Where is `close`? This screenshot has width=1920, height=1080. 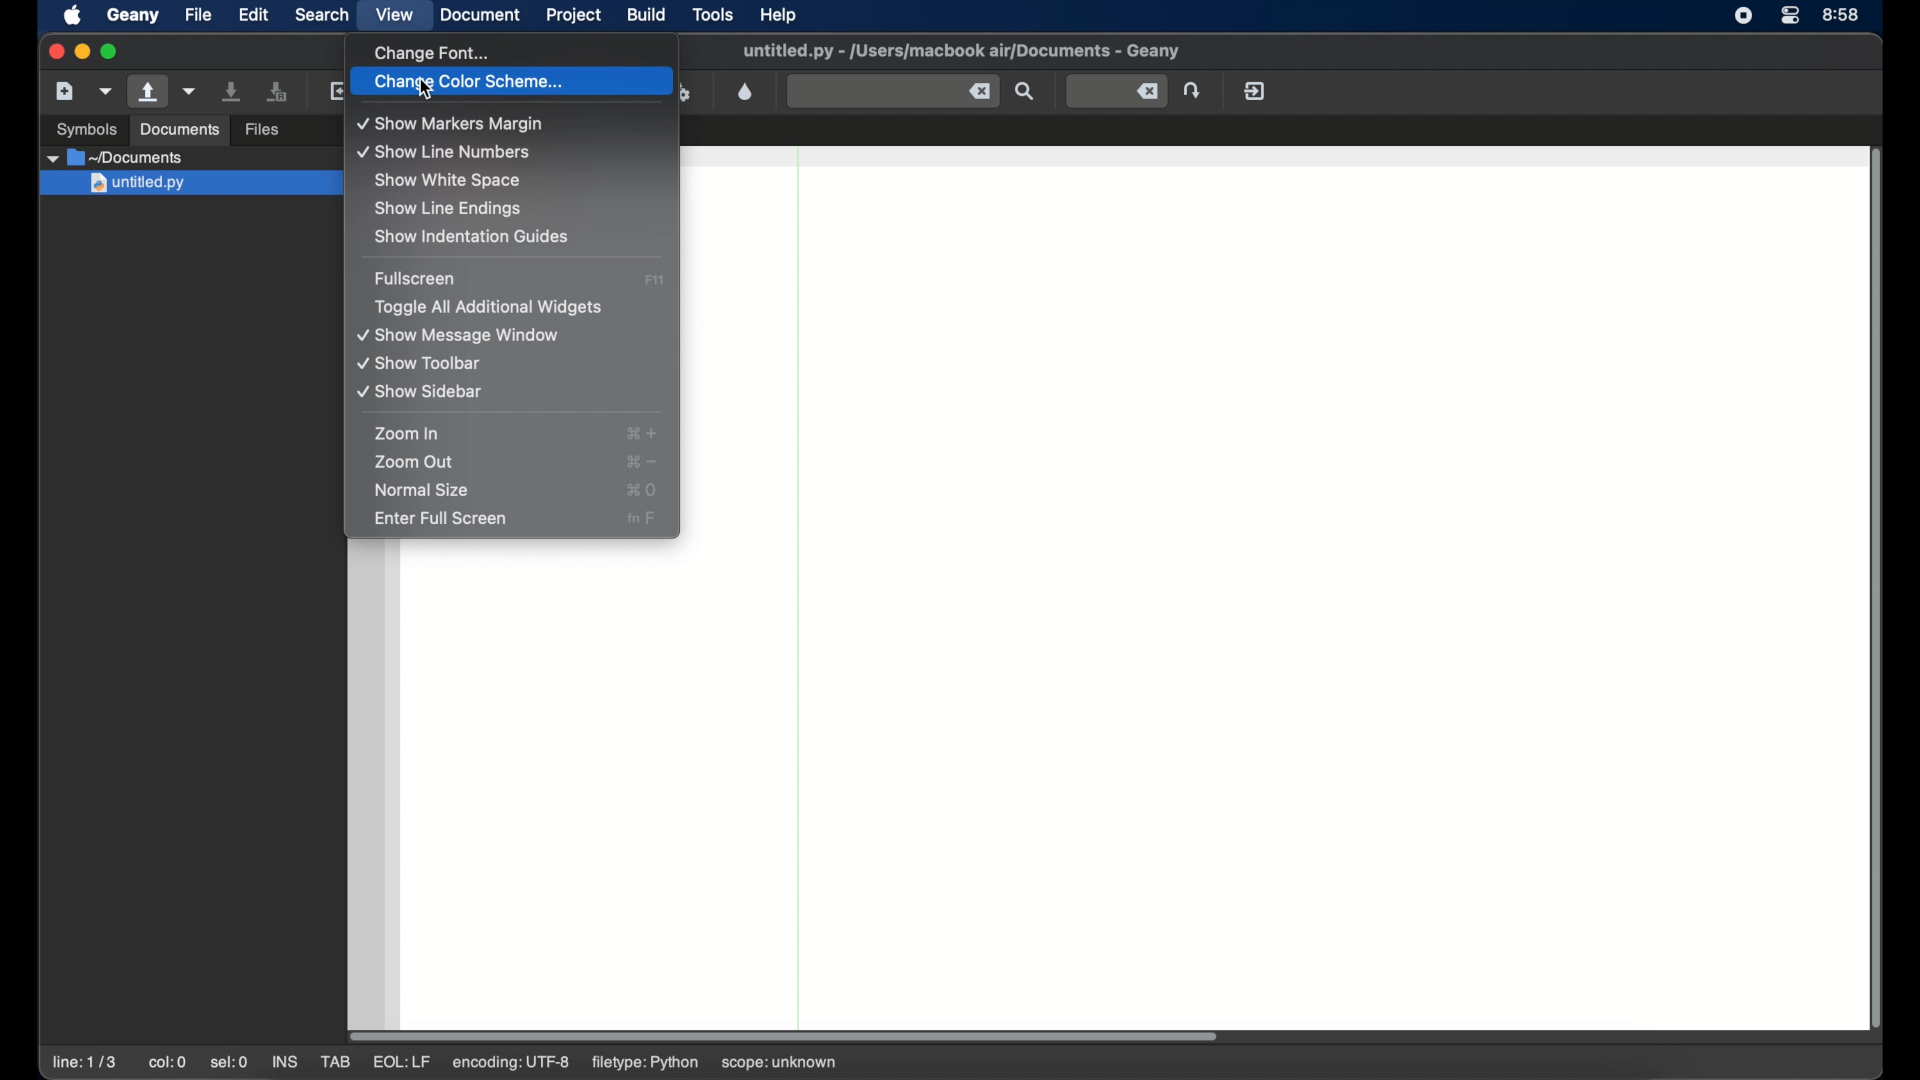
close is located at coordinates (54, 52).